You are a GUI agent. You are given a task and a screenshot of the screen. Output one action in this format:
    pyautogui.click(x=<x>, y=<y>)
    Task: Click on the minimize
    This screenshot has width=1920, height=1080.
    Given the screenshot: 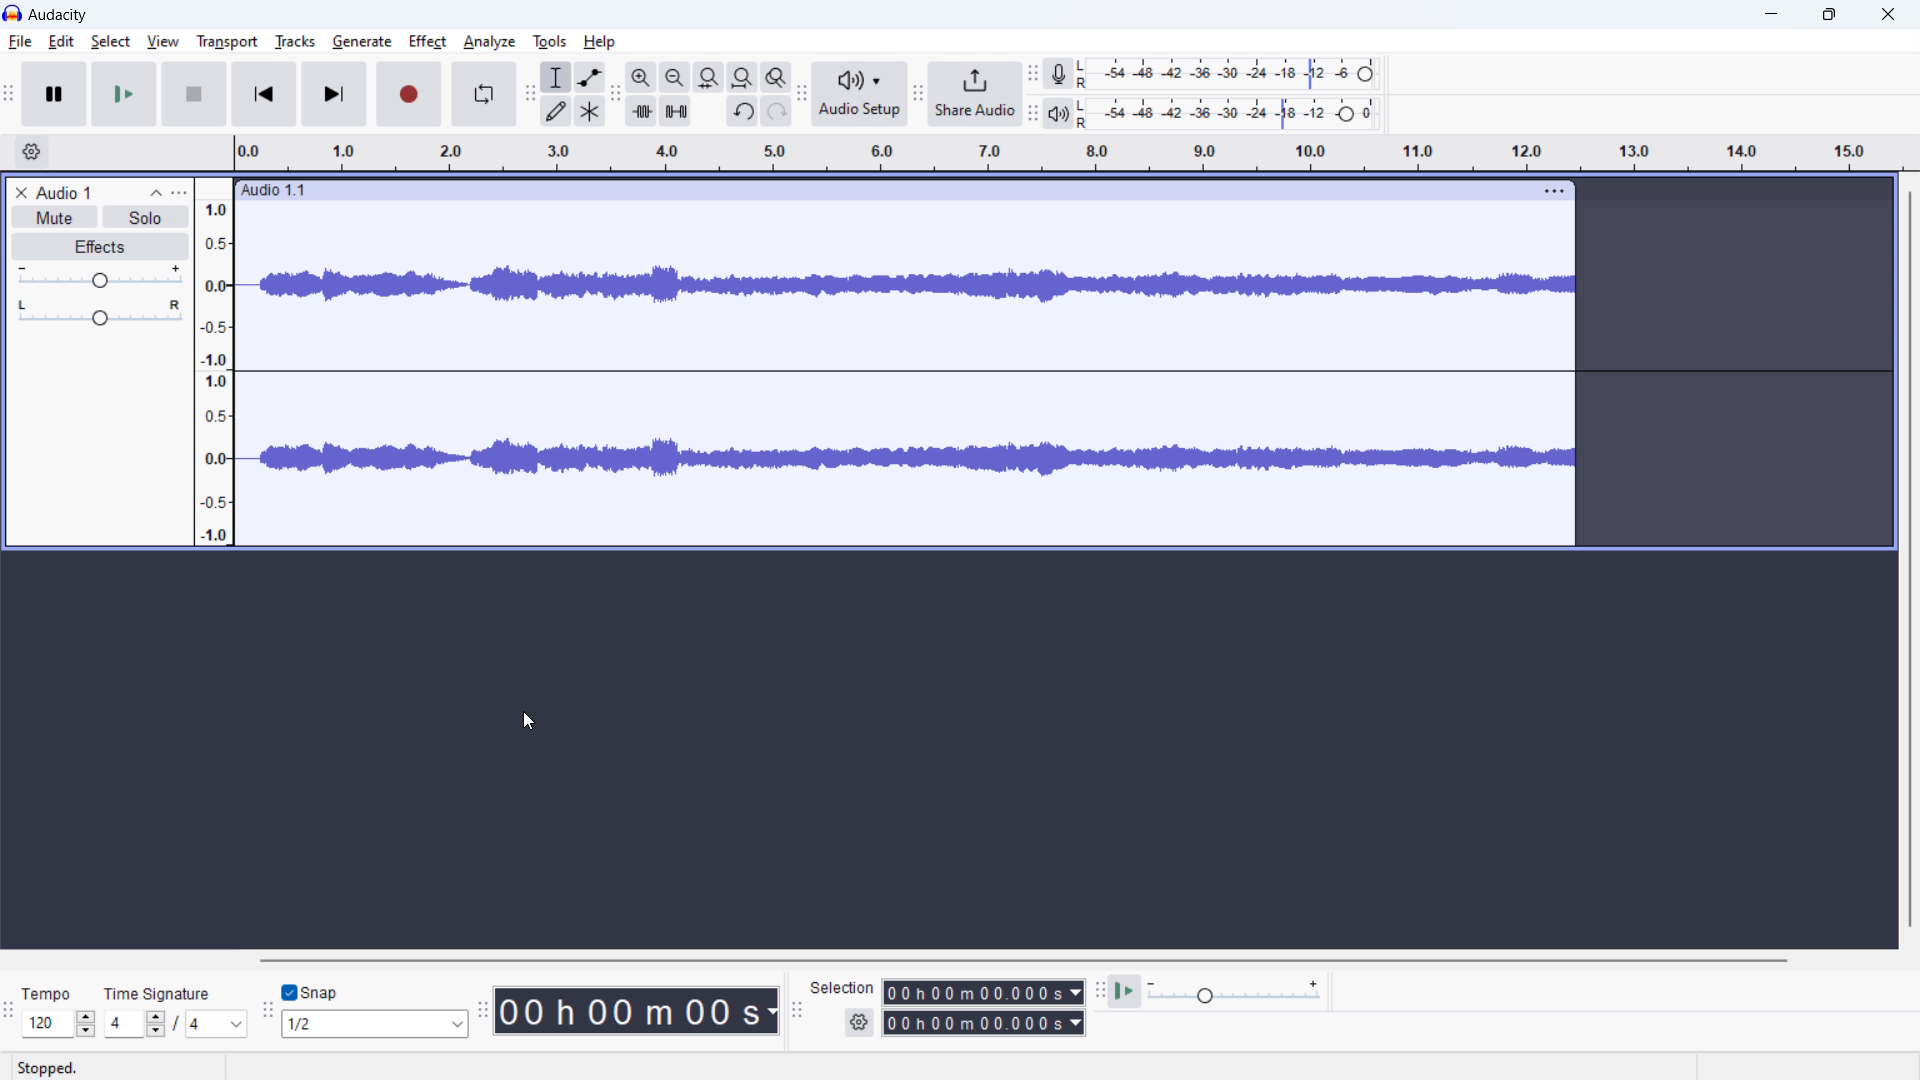 What is the action you would take?
    pyautogui.click(x=1768, y=14)
    